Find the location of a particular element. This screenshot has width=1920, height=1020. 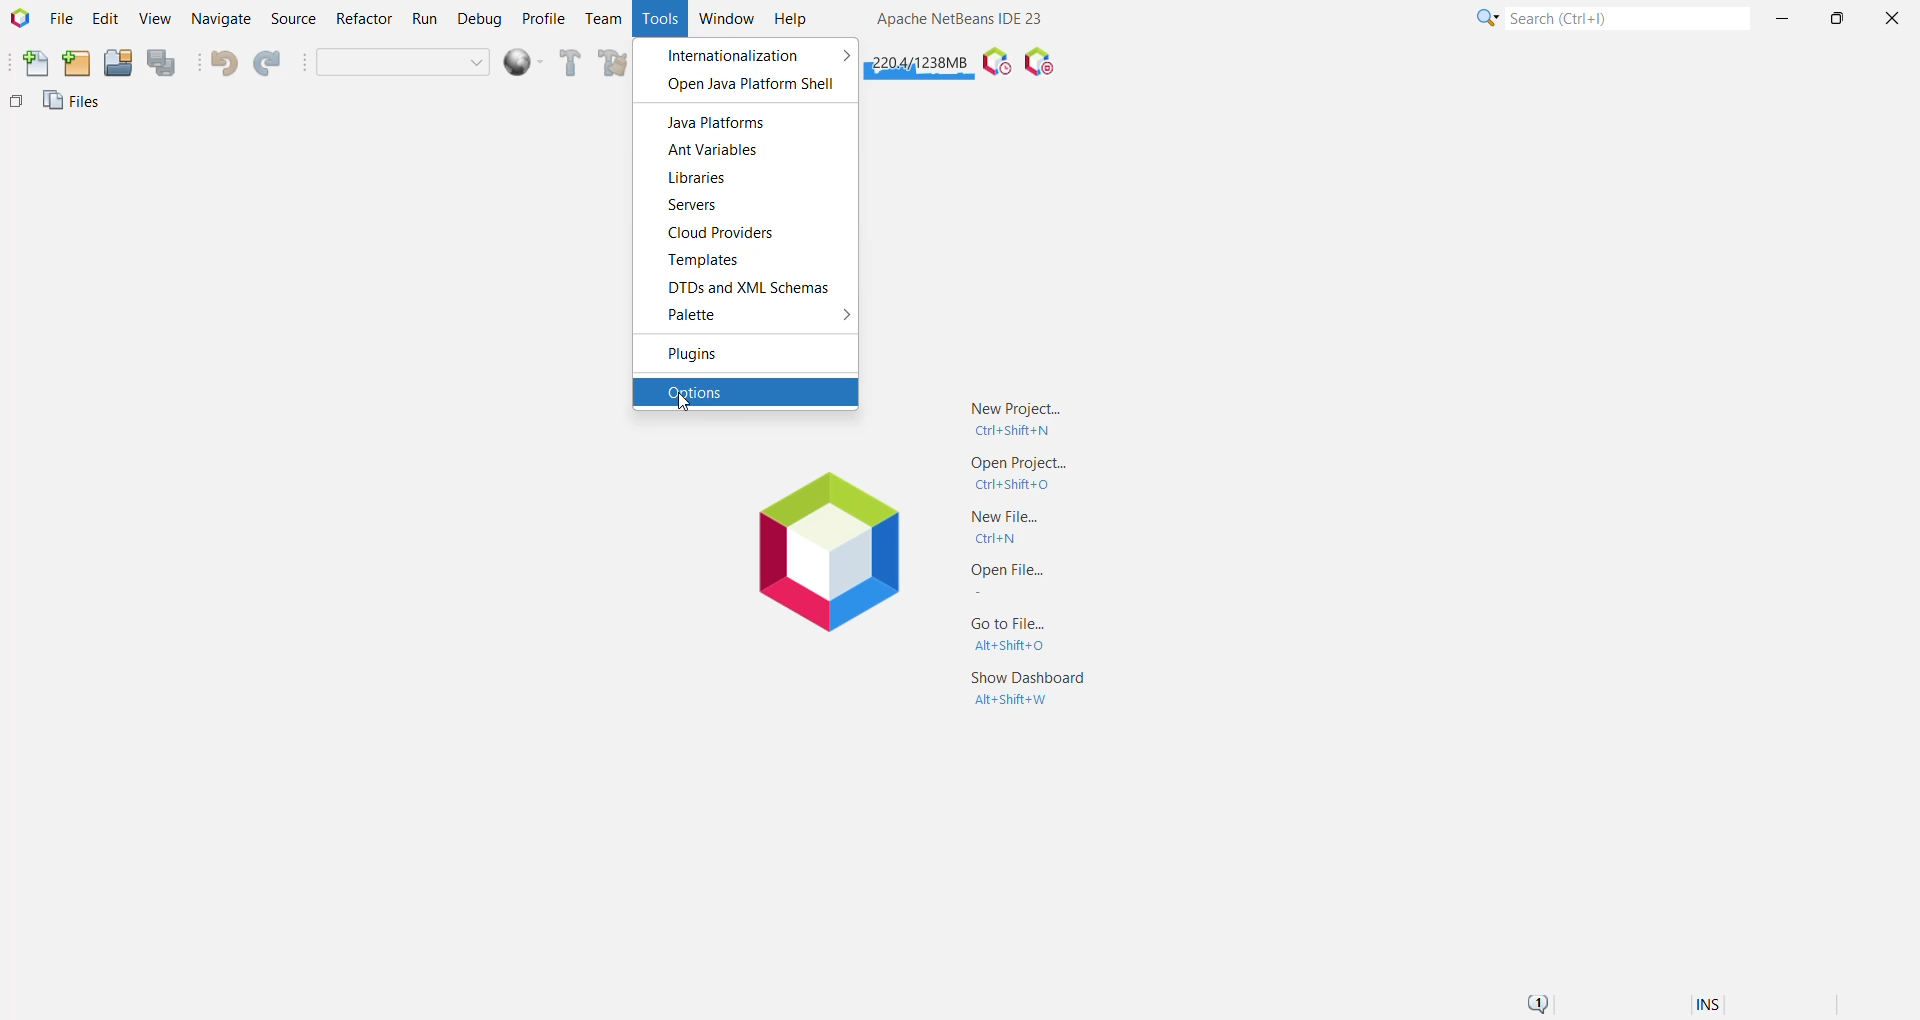

Open Java Platform Shell is located at coordinates (752, 85).